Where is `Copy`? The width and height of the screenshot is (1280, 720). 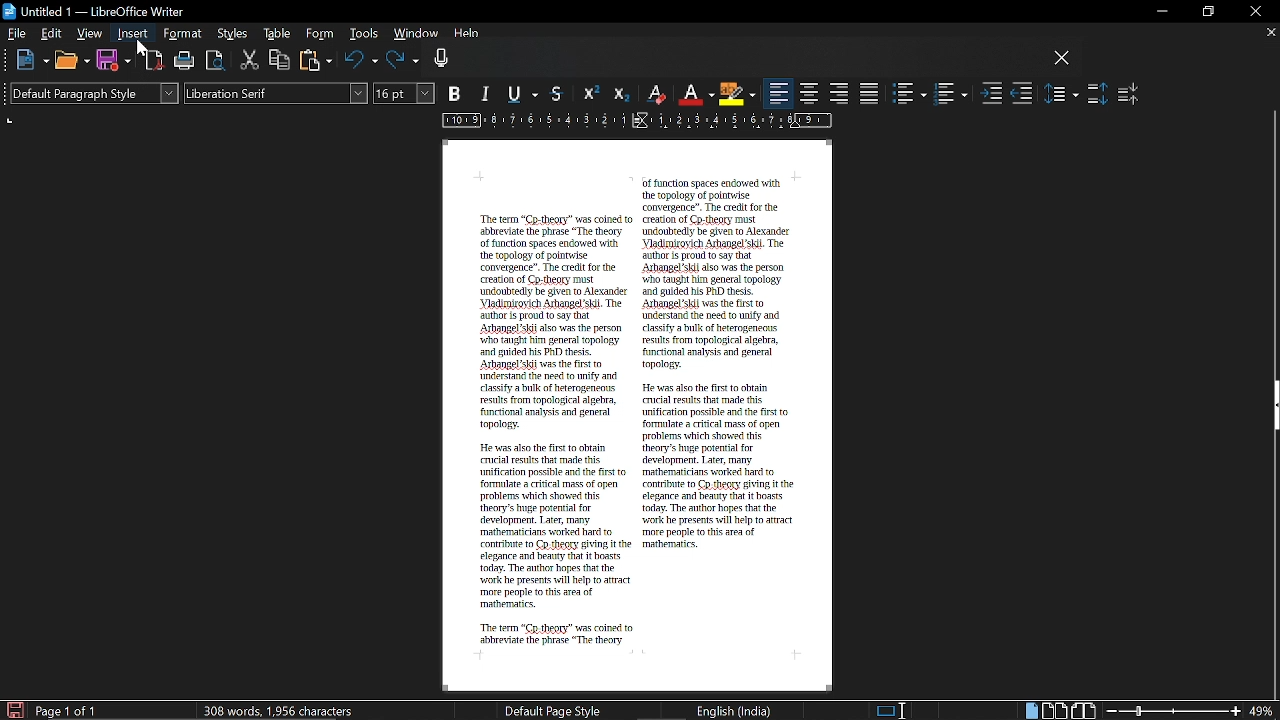 Copy is located at coordinates (280, 59).